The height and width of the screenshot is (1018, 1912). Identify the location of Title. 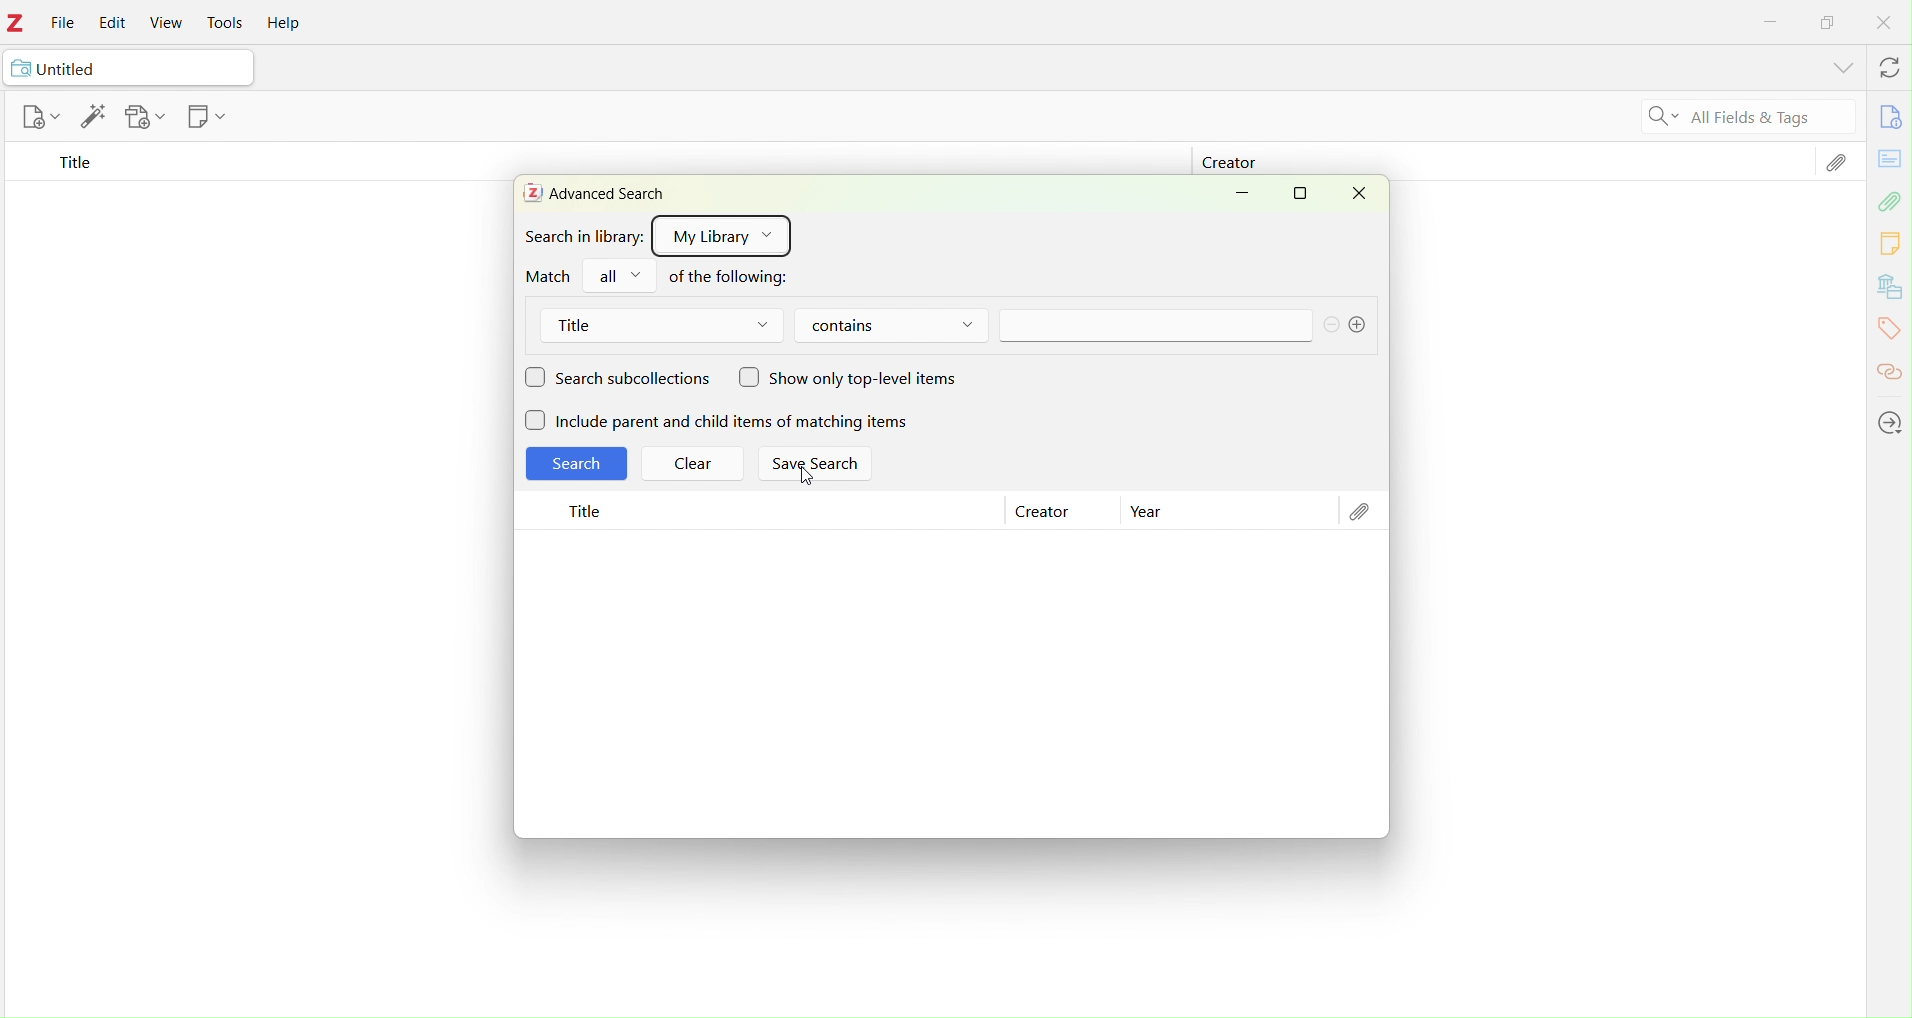
(666, 326).